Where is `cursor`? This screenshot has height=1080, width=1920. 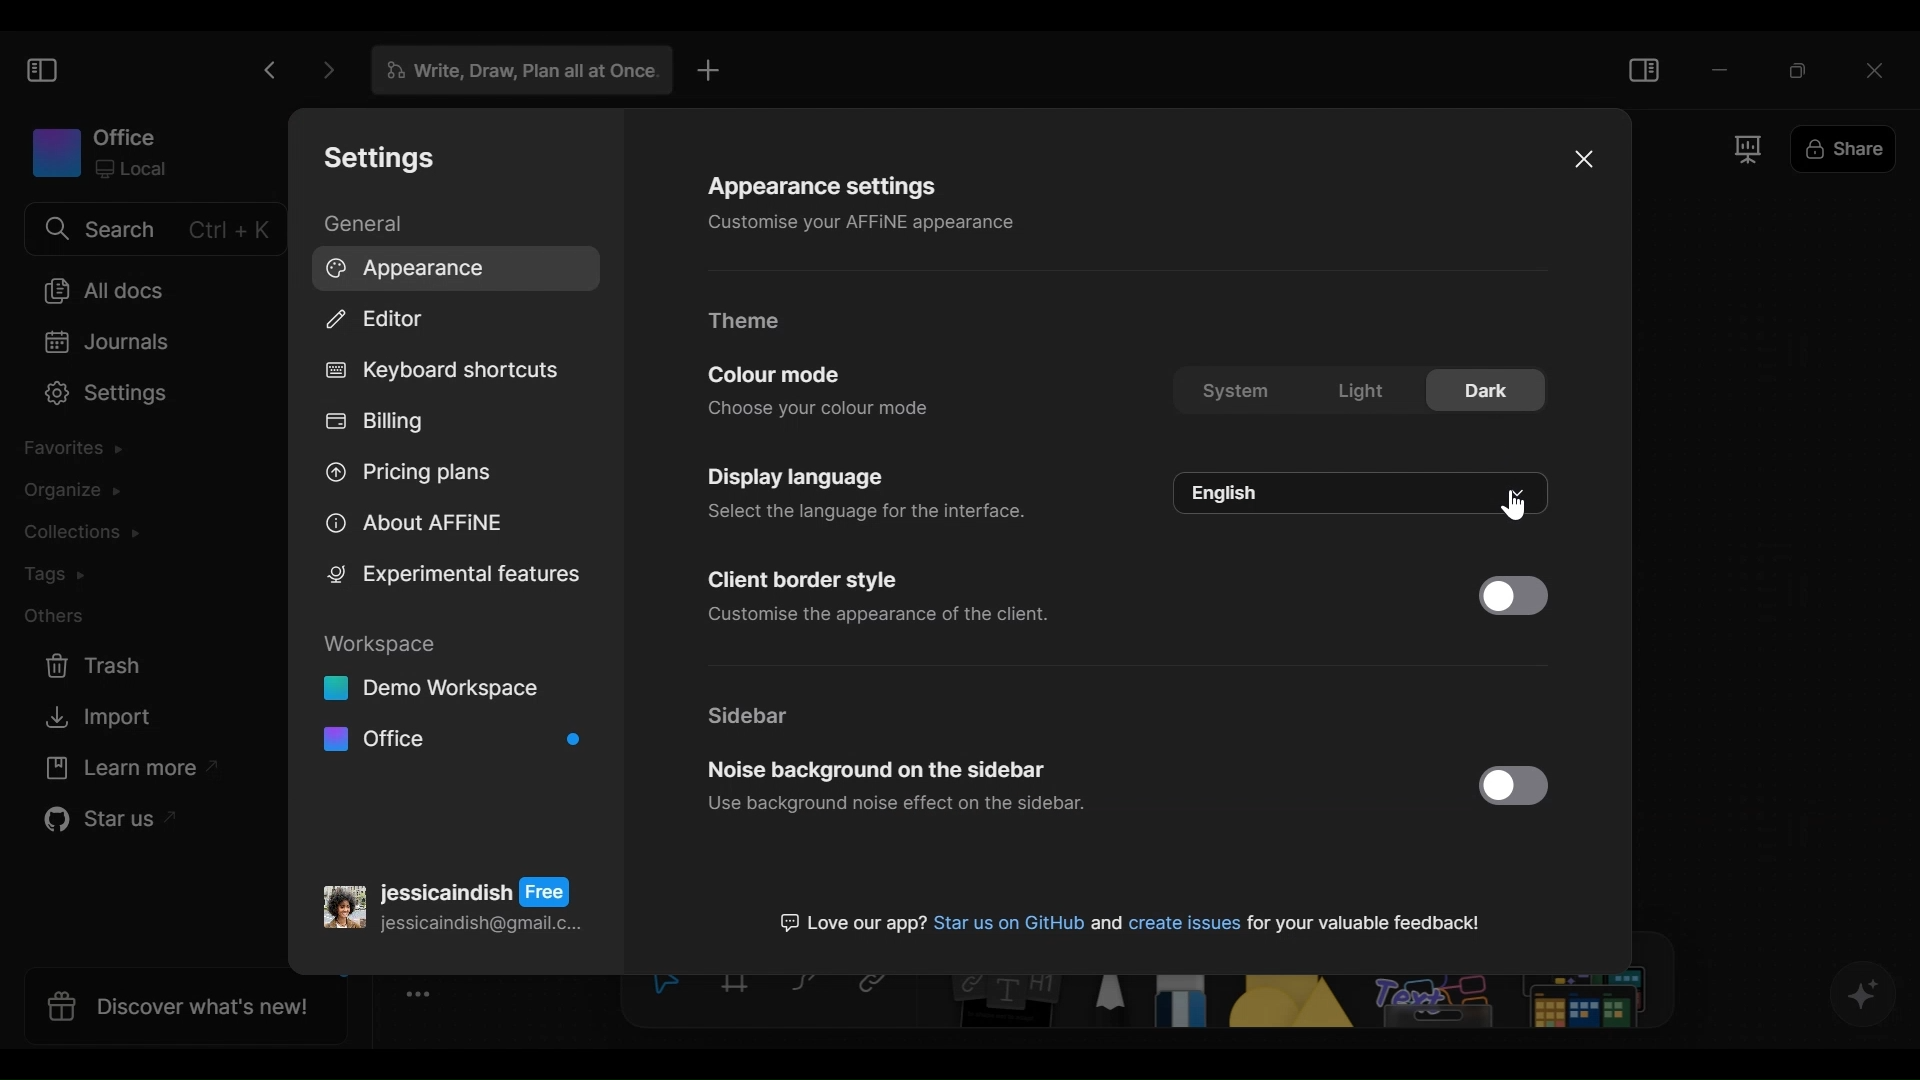 cursor is located at coordinates (1518, 511).